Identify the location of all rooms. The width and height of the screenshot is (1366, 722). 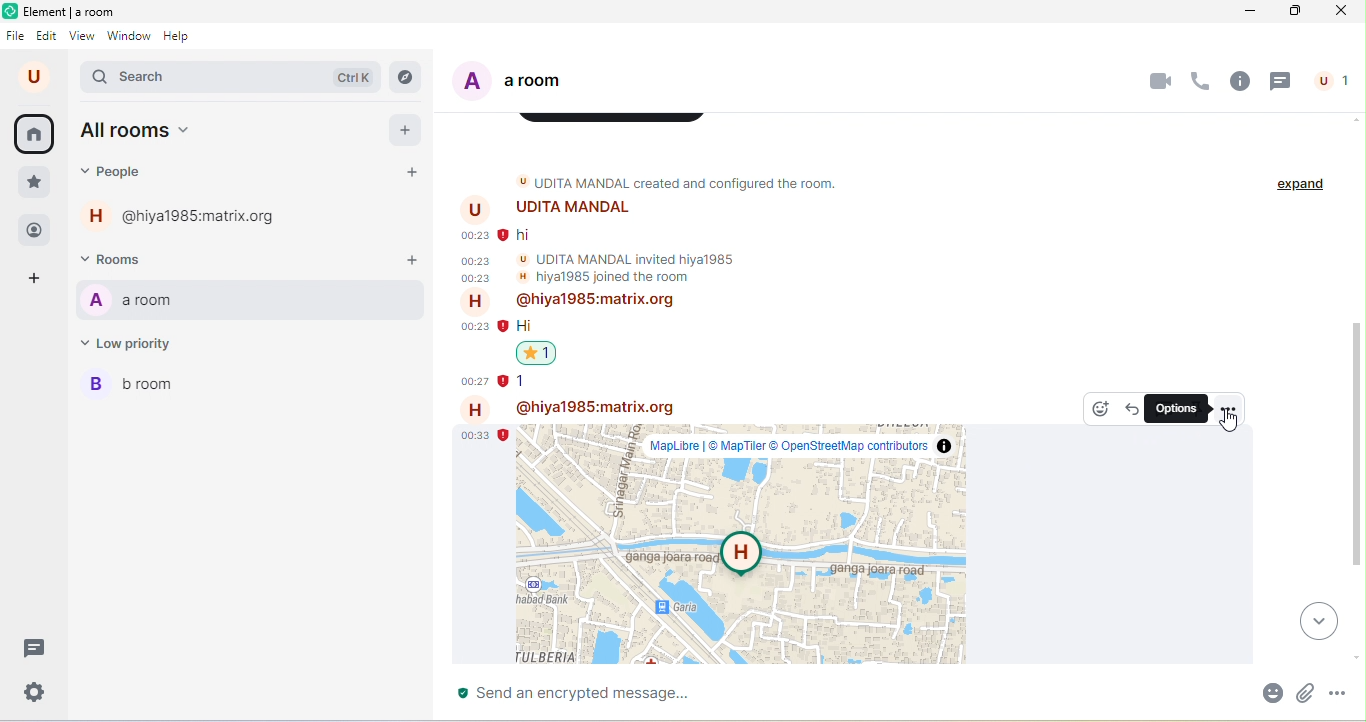
(137, 132).